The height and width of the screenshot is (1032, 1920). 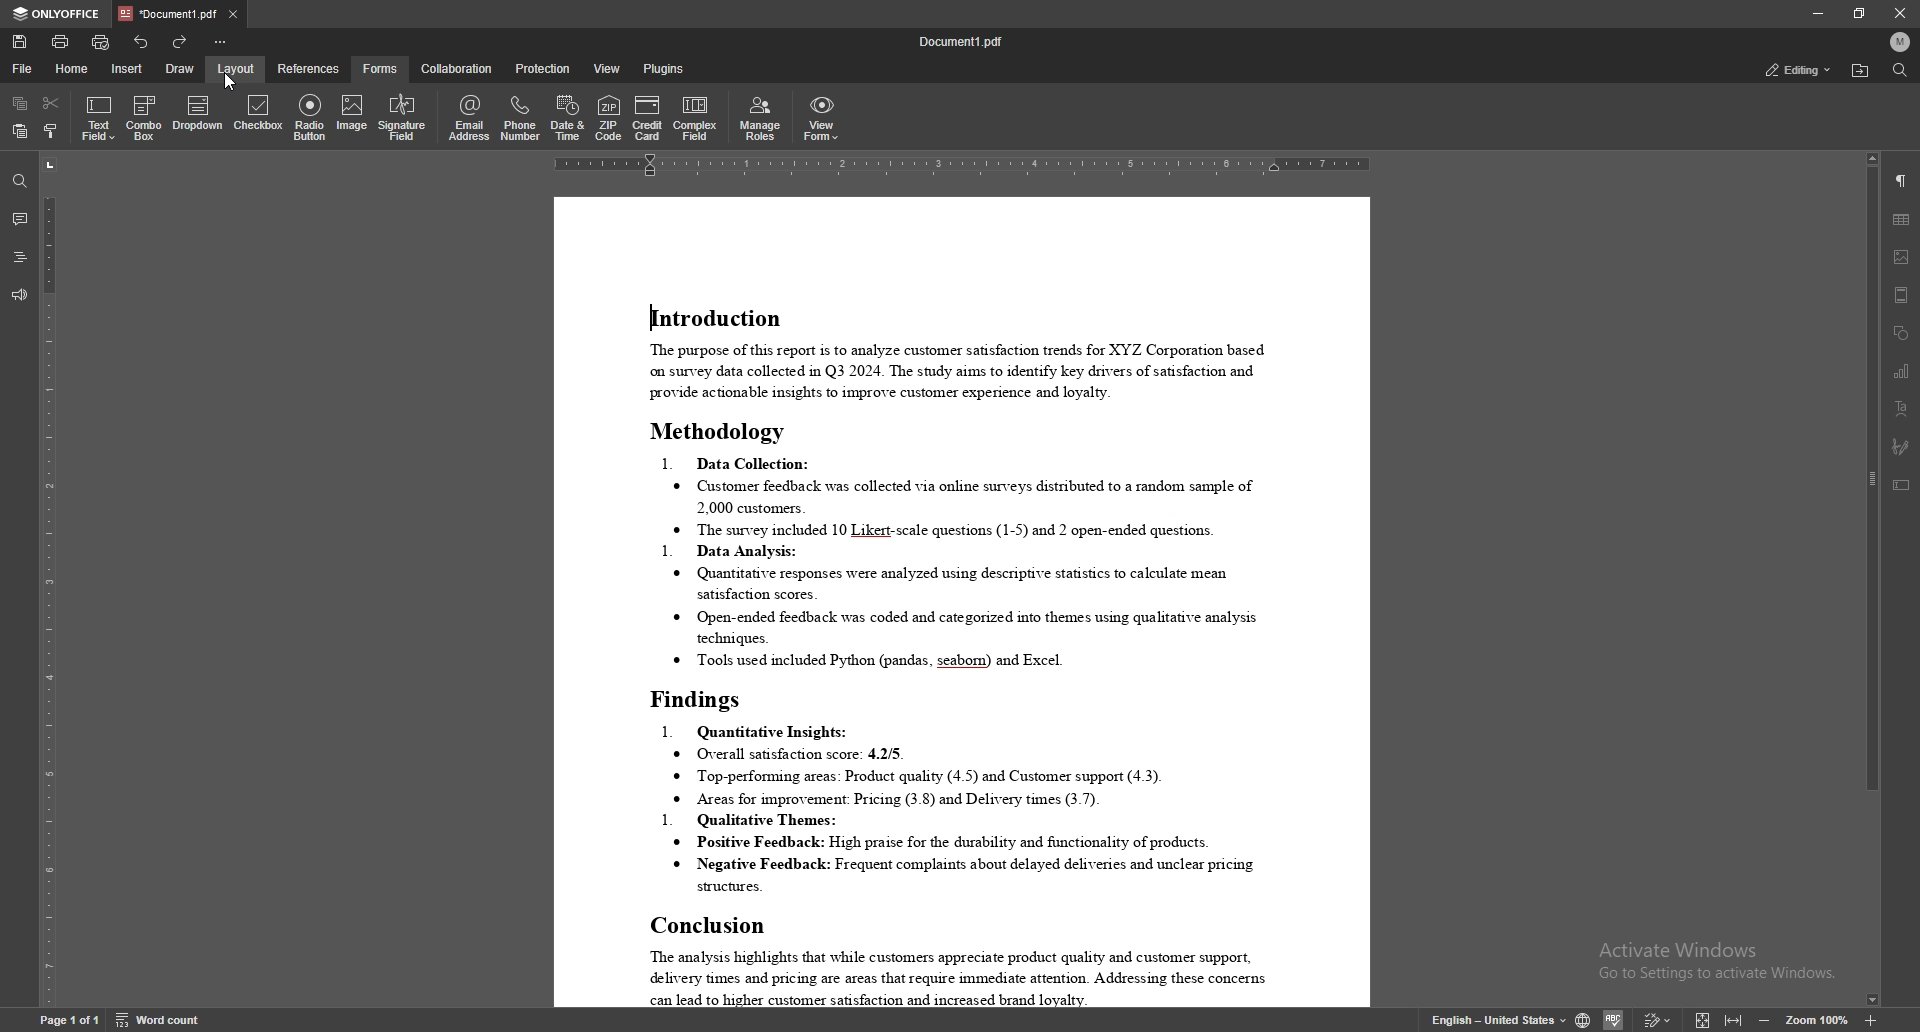 I want to click on vertical scale, so click(x=44, y=579).